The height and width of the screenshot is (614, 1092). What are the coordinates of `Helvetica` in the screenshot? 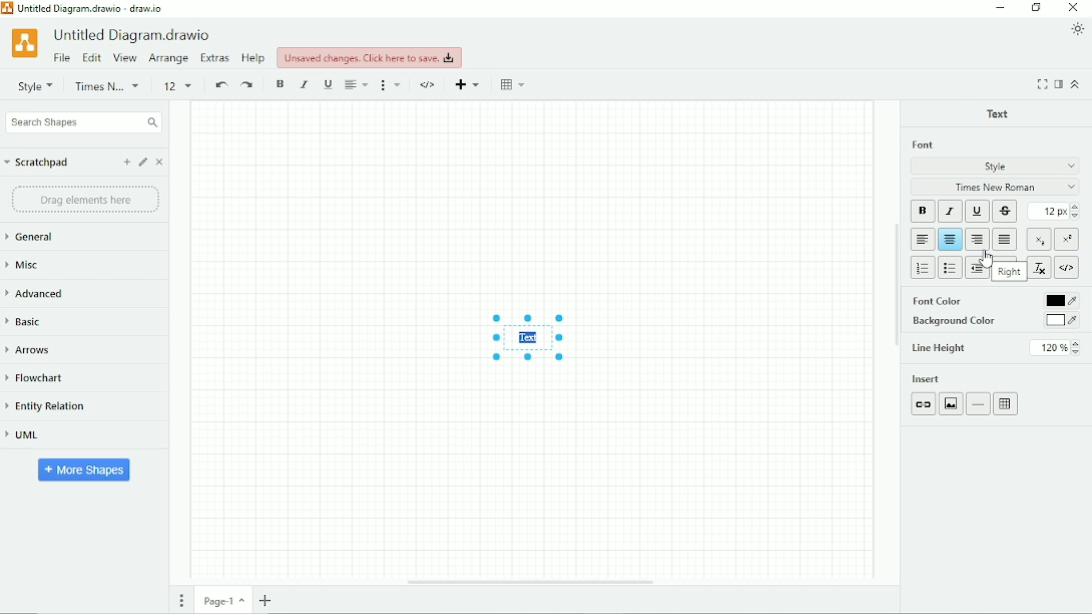 It's located at (110, 86).